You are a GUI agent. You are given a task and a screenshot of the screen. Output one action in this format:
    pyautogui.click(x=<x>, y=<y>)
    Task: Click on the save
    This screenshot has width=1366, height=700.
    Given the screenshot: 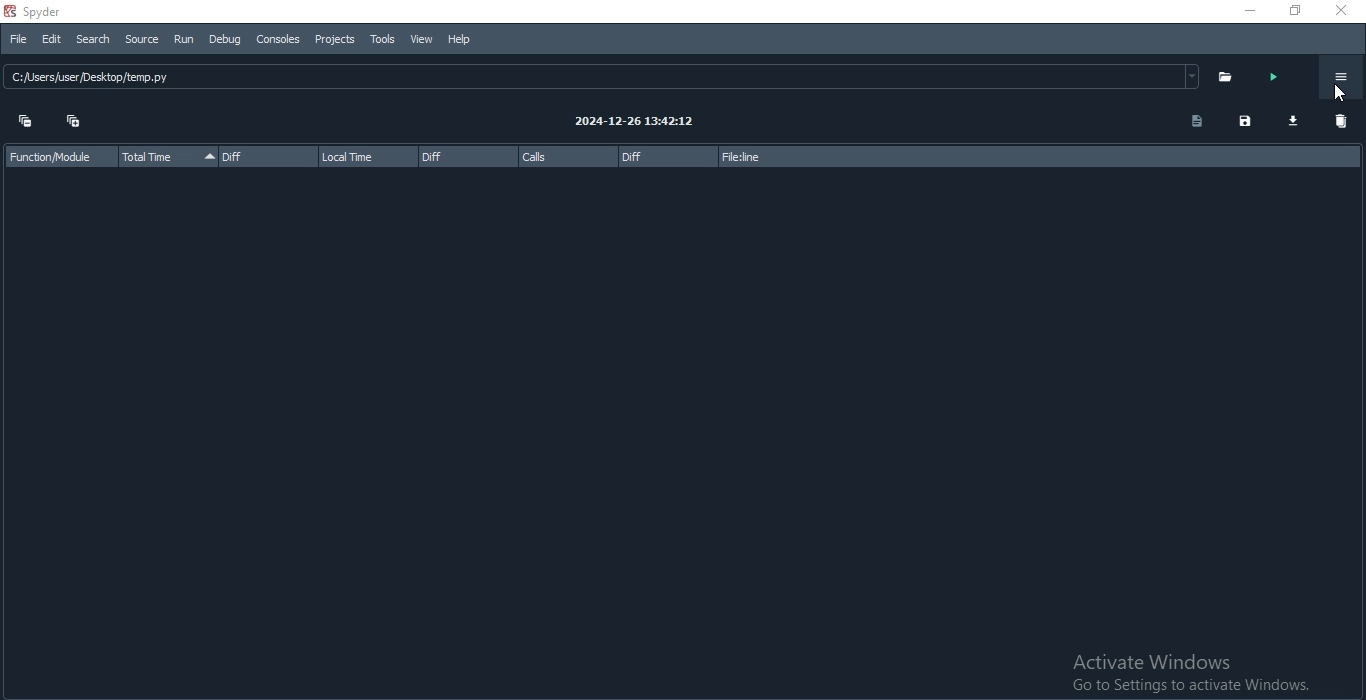 What is the action you would take?
    pyautogui.click(x=1246, y=122)
    